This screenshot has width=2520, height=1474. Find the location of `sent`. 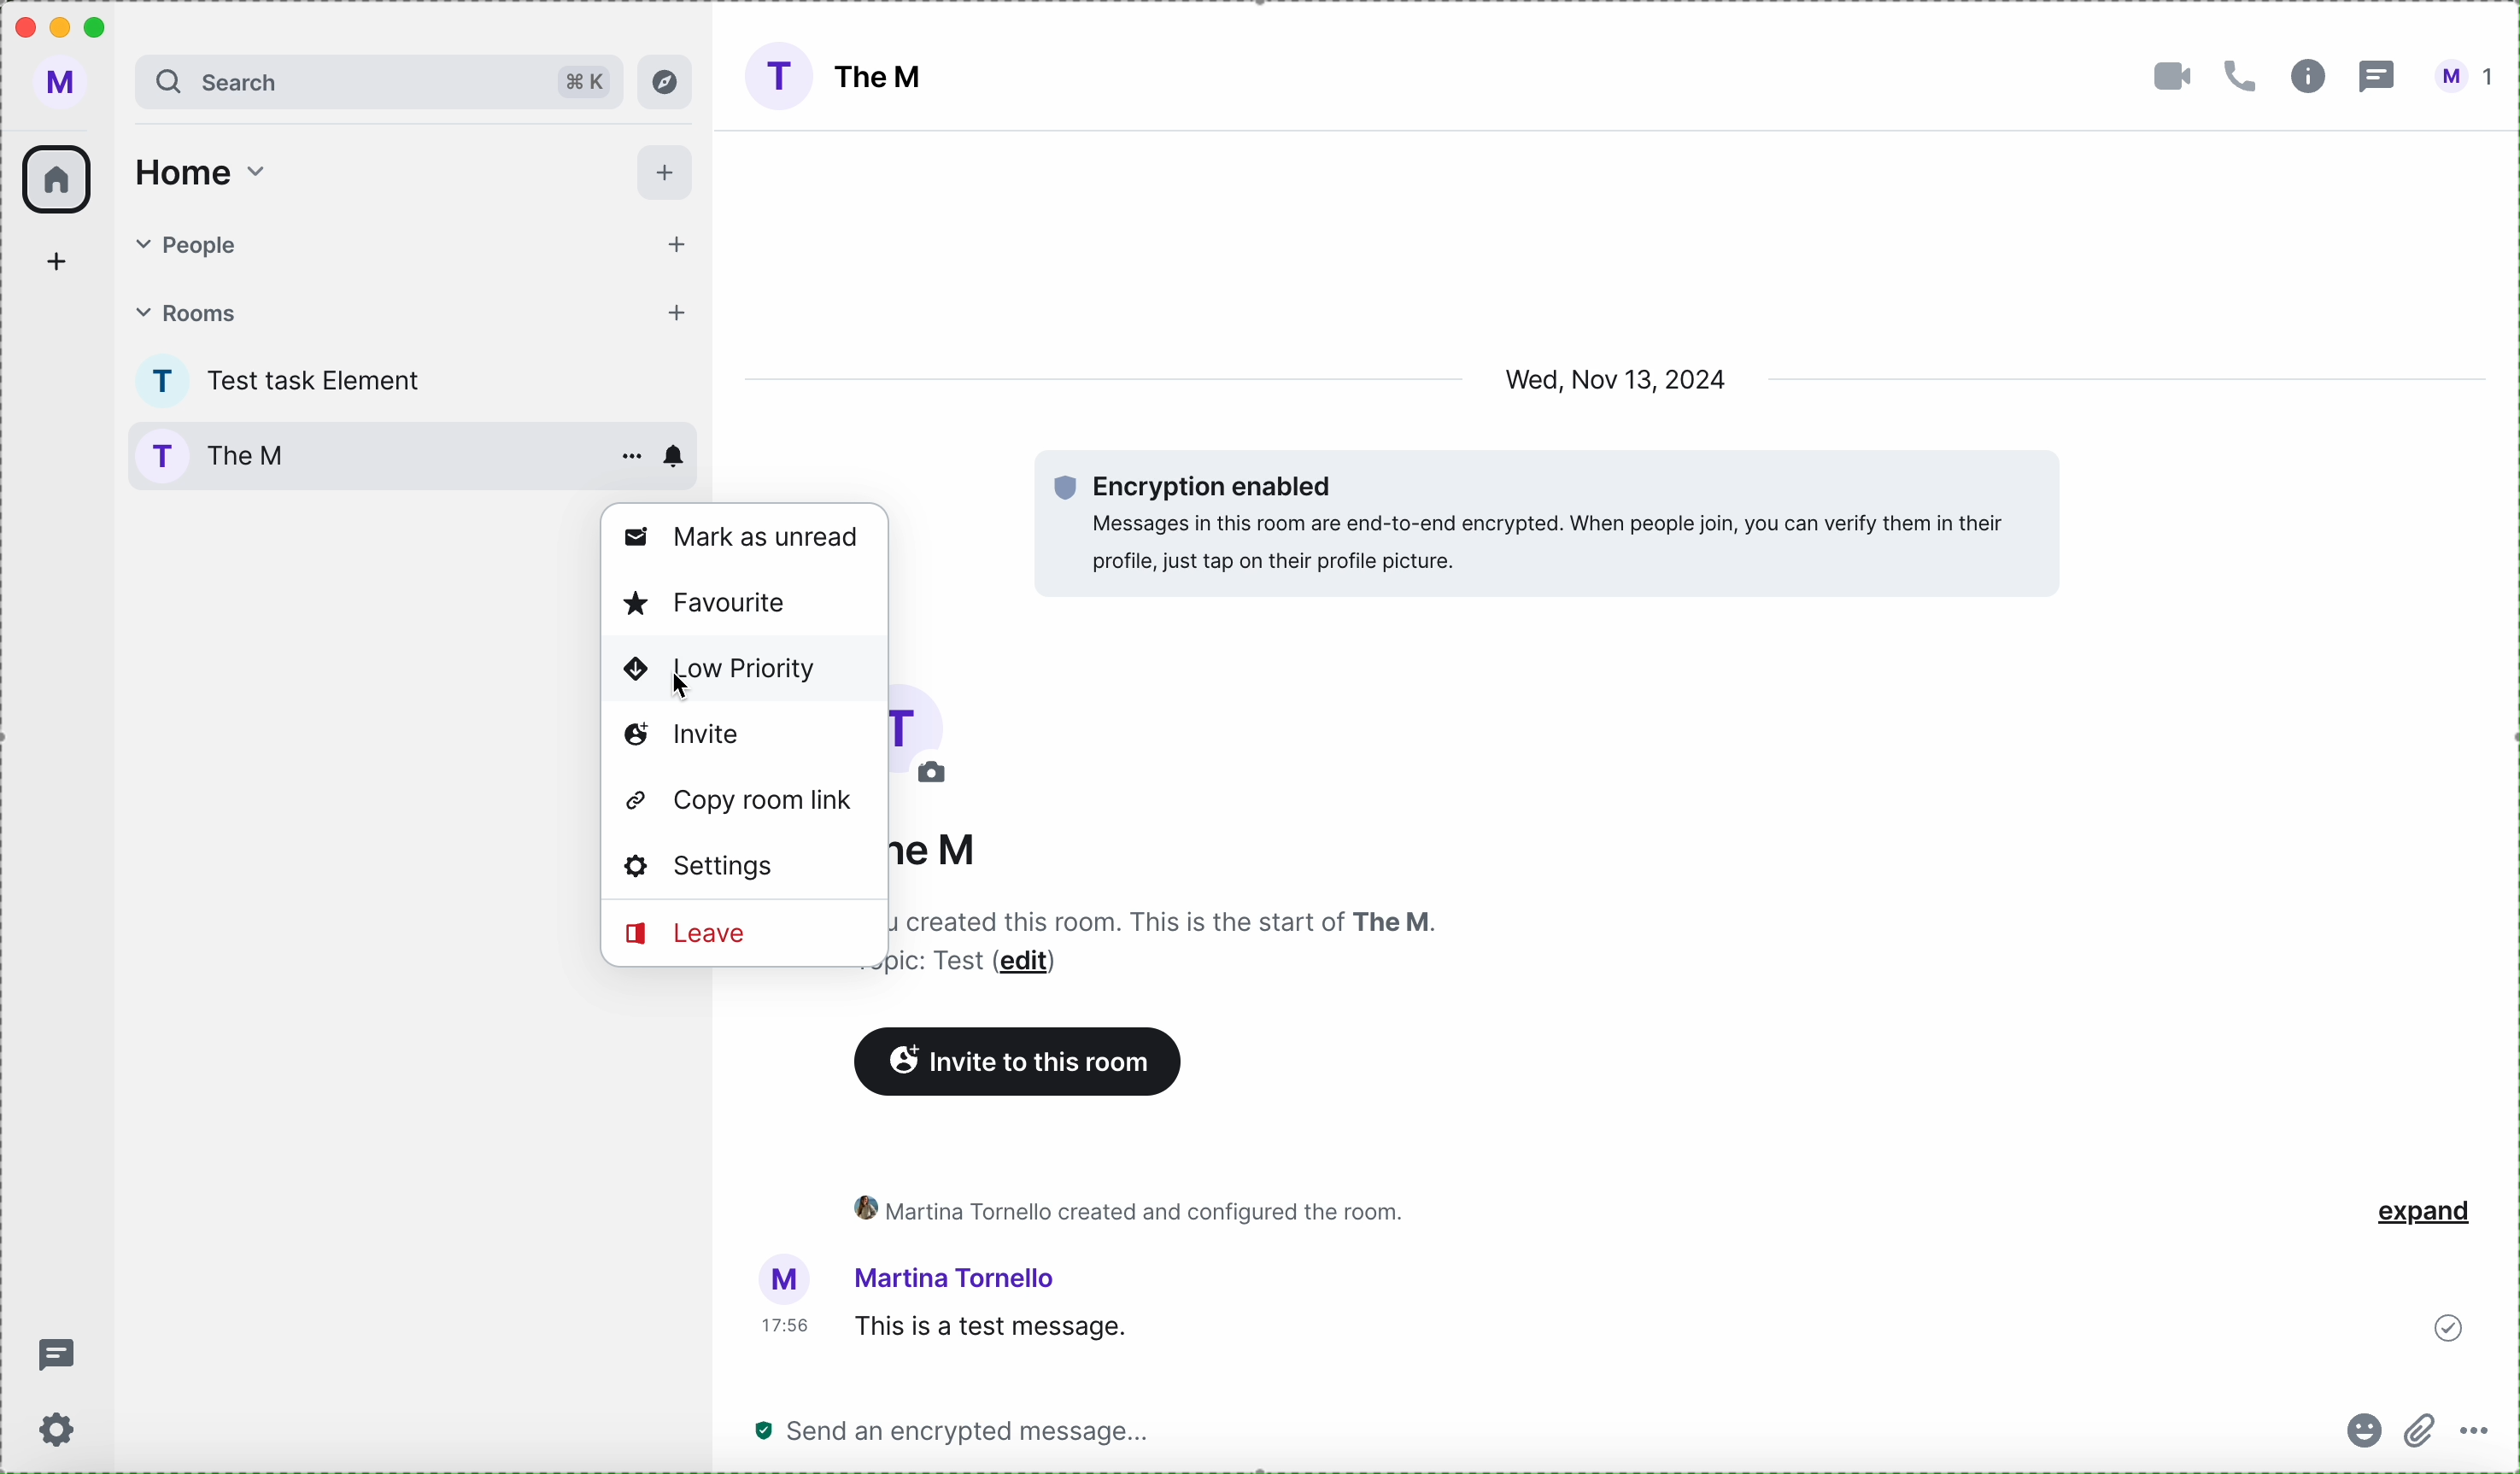

sent is located at coordinates (2449, 1327).